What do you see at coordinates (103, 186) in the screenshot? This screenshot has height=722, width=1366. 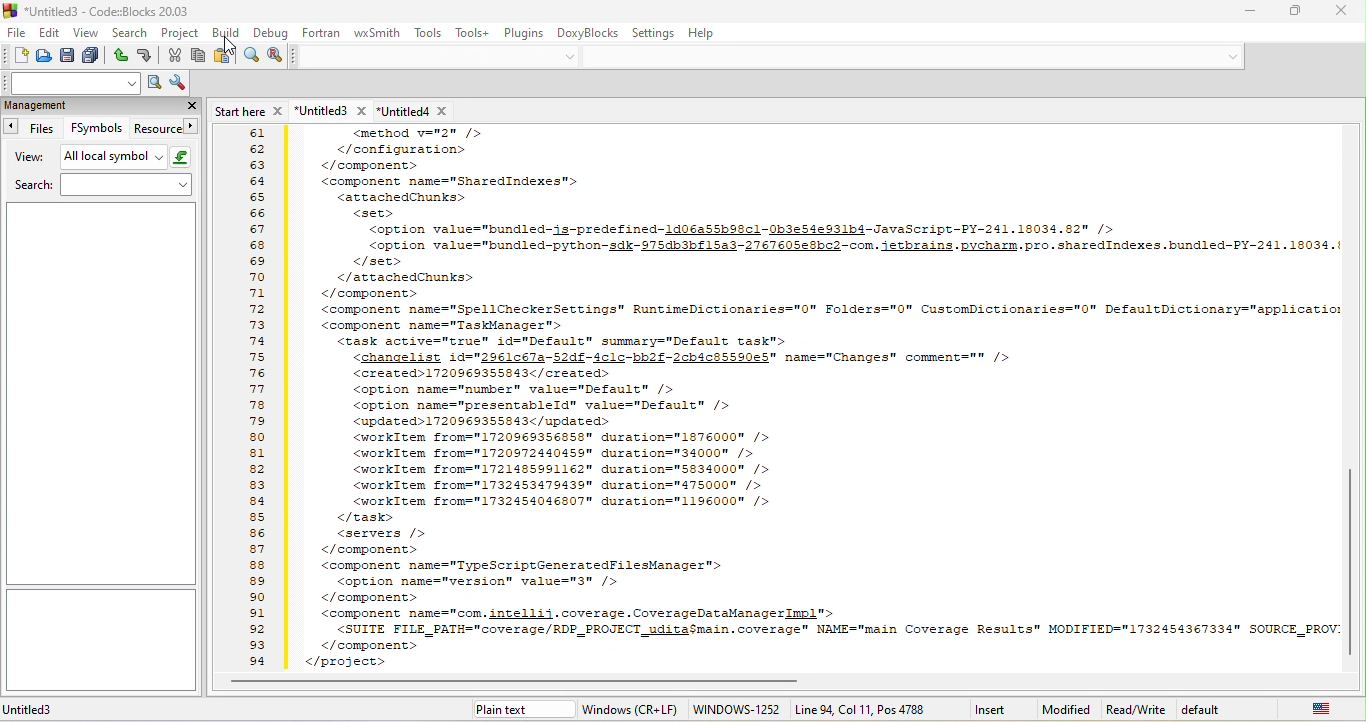 I see `search` at bounding box center [103, 186].